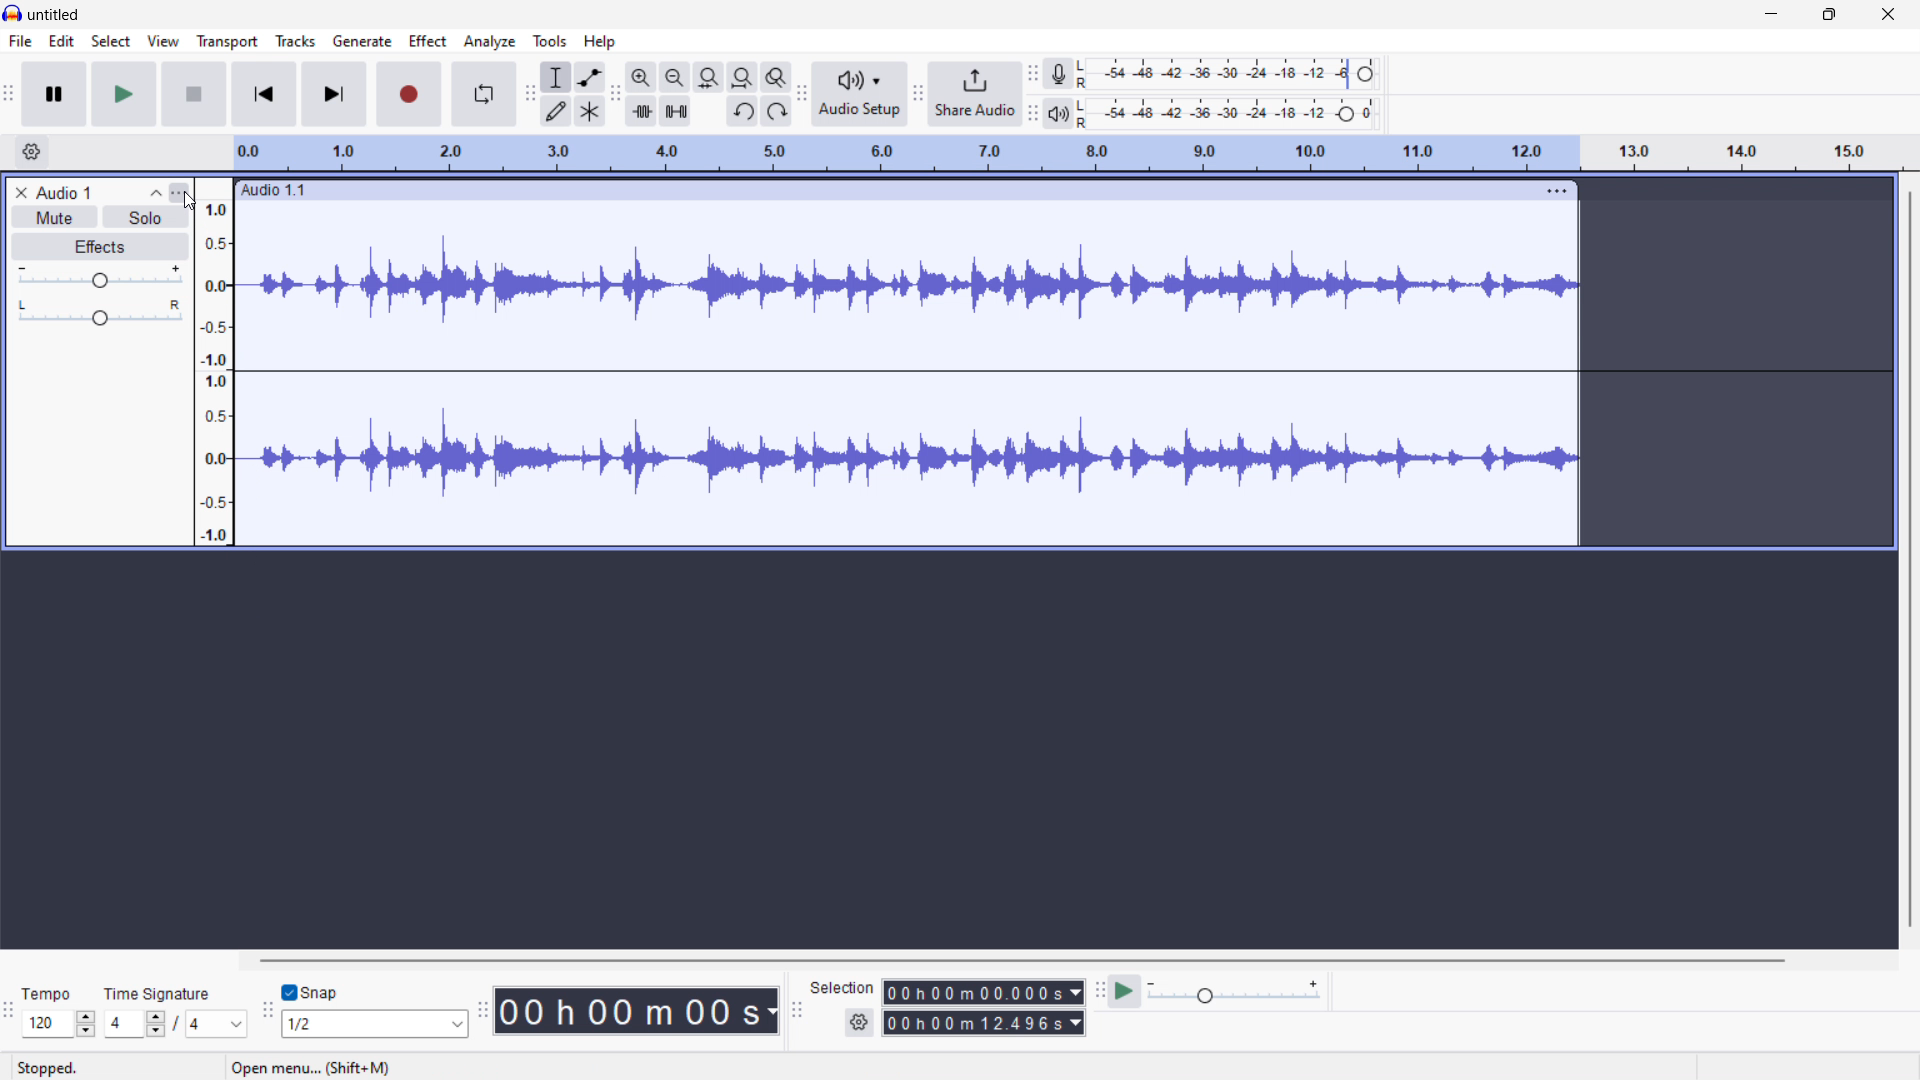  I want to click on selection settings, so click(858, 1022).